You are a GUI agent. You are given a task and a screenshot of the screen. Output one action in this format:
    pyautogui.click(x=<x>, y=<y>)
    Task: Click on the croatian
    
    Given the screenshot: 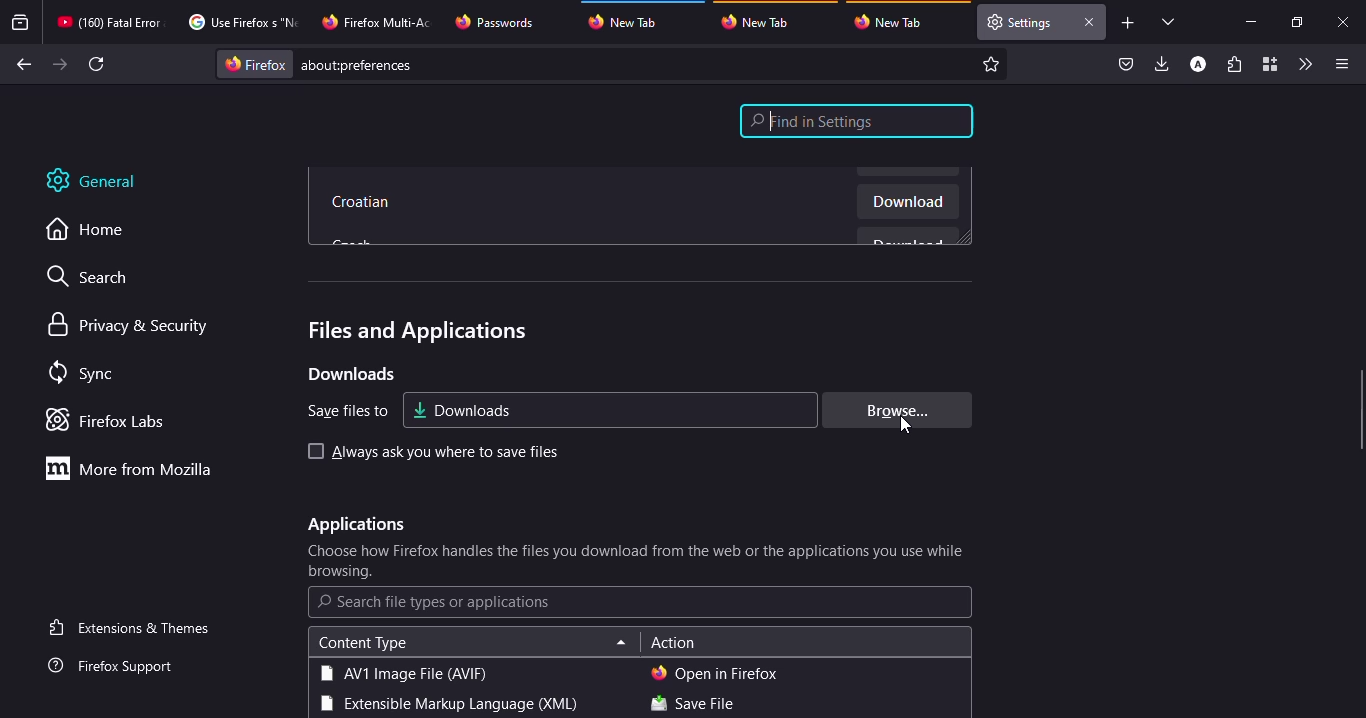 What is the action you would take?
    pyautogui.click(x=364, y=204)
    